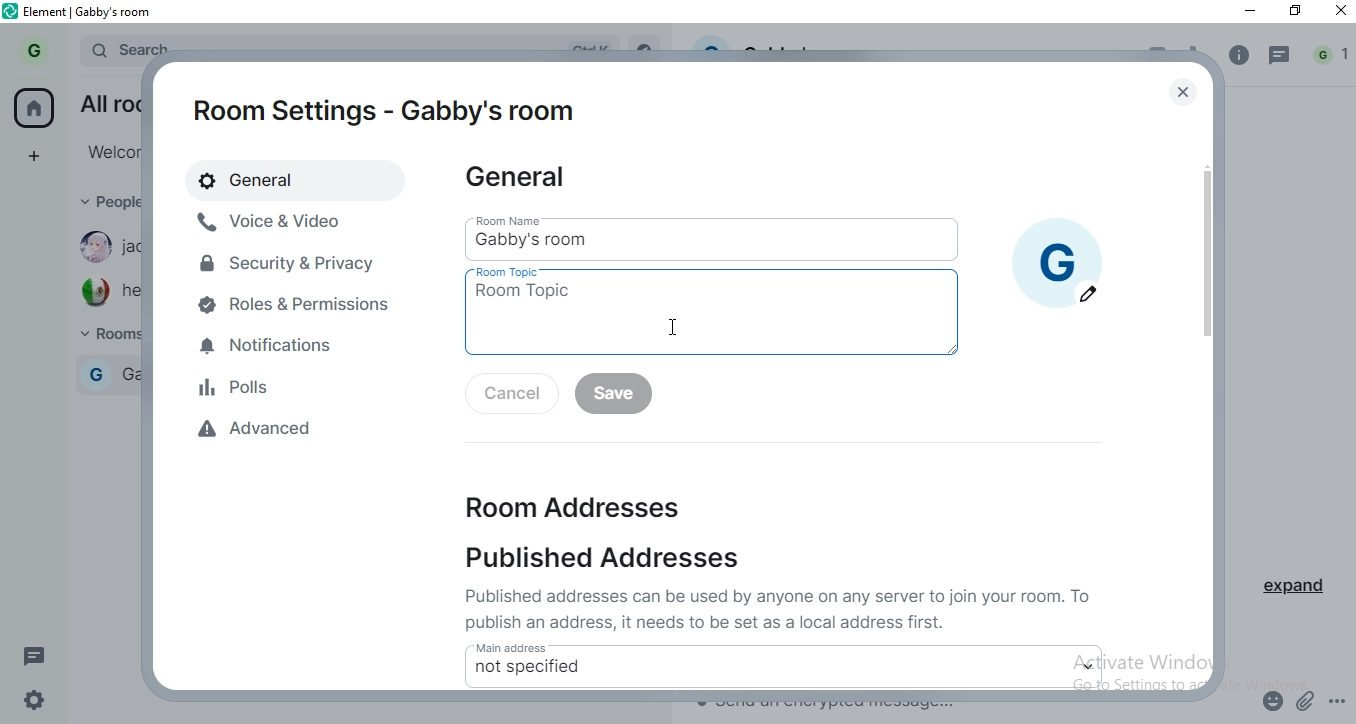  I want to click on text 1, so click(783, 608).